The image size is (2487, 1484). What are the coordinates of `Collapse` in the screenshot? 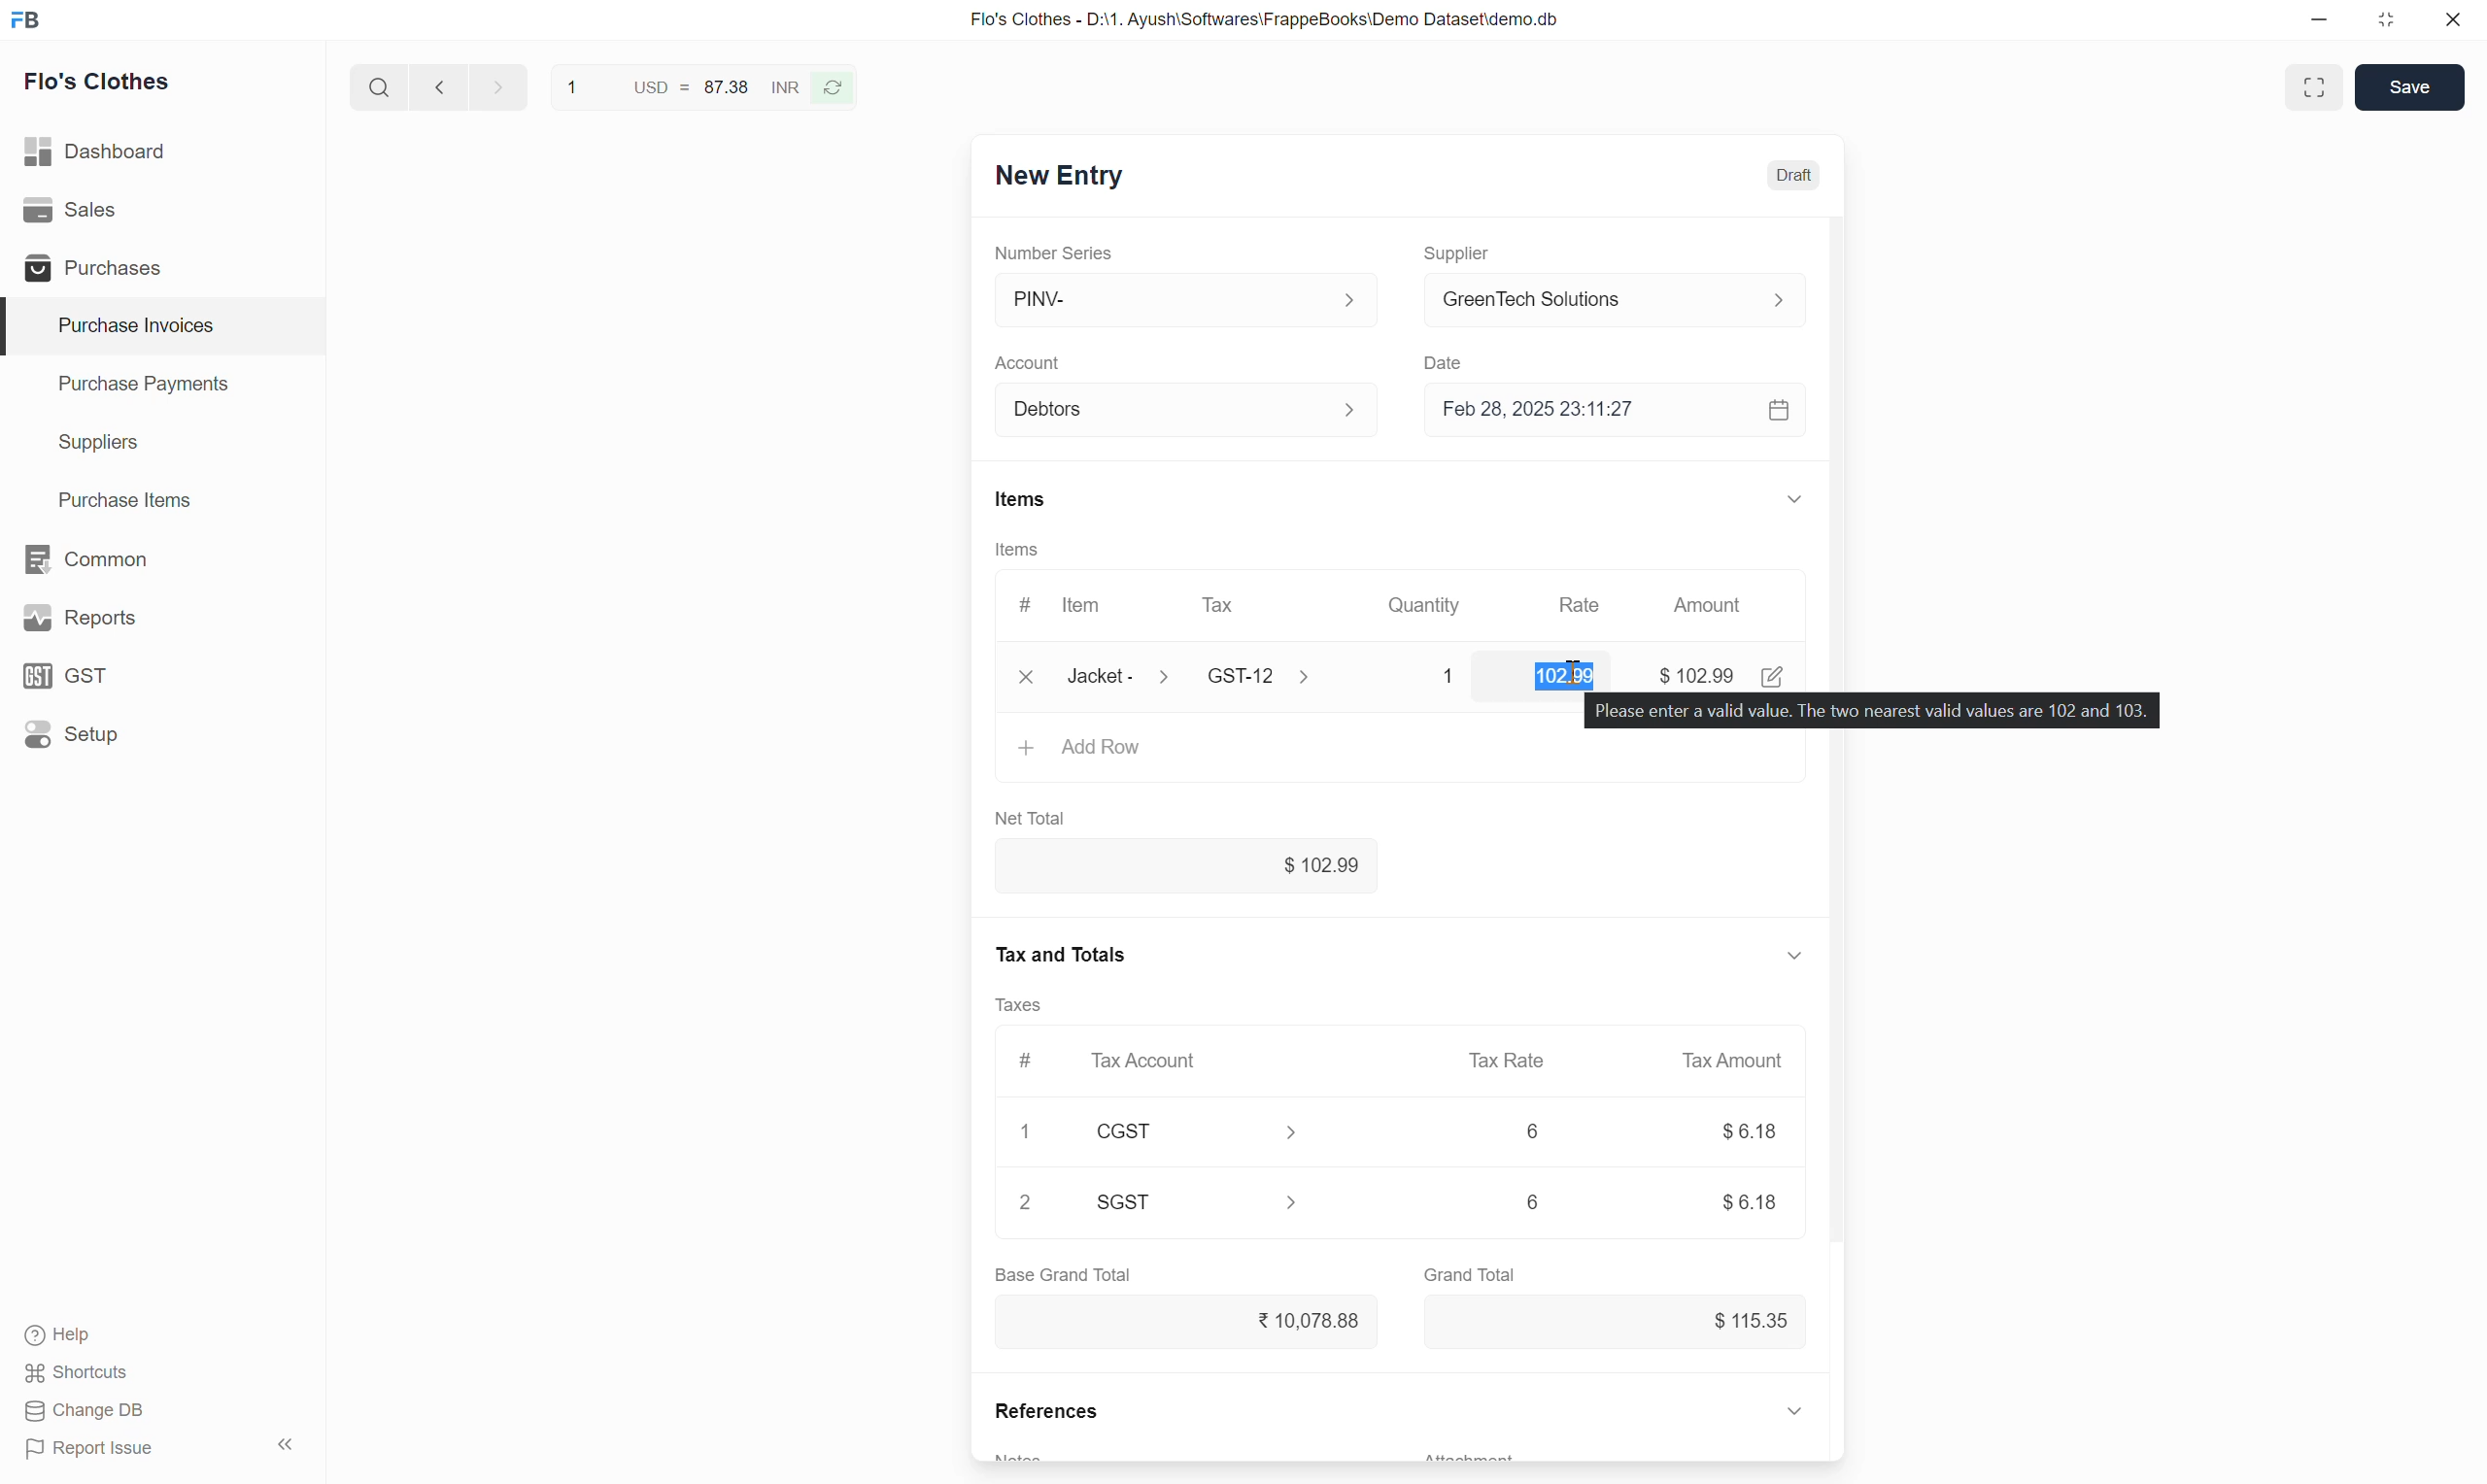 It's located at (1794, 956).